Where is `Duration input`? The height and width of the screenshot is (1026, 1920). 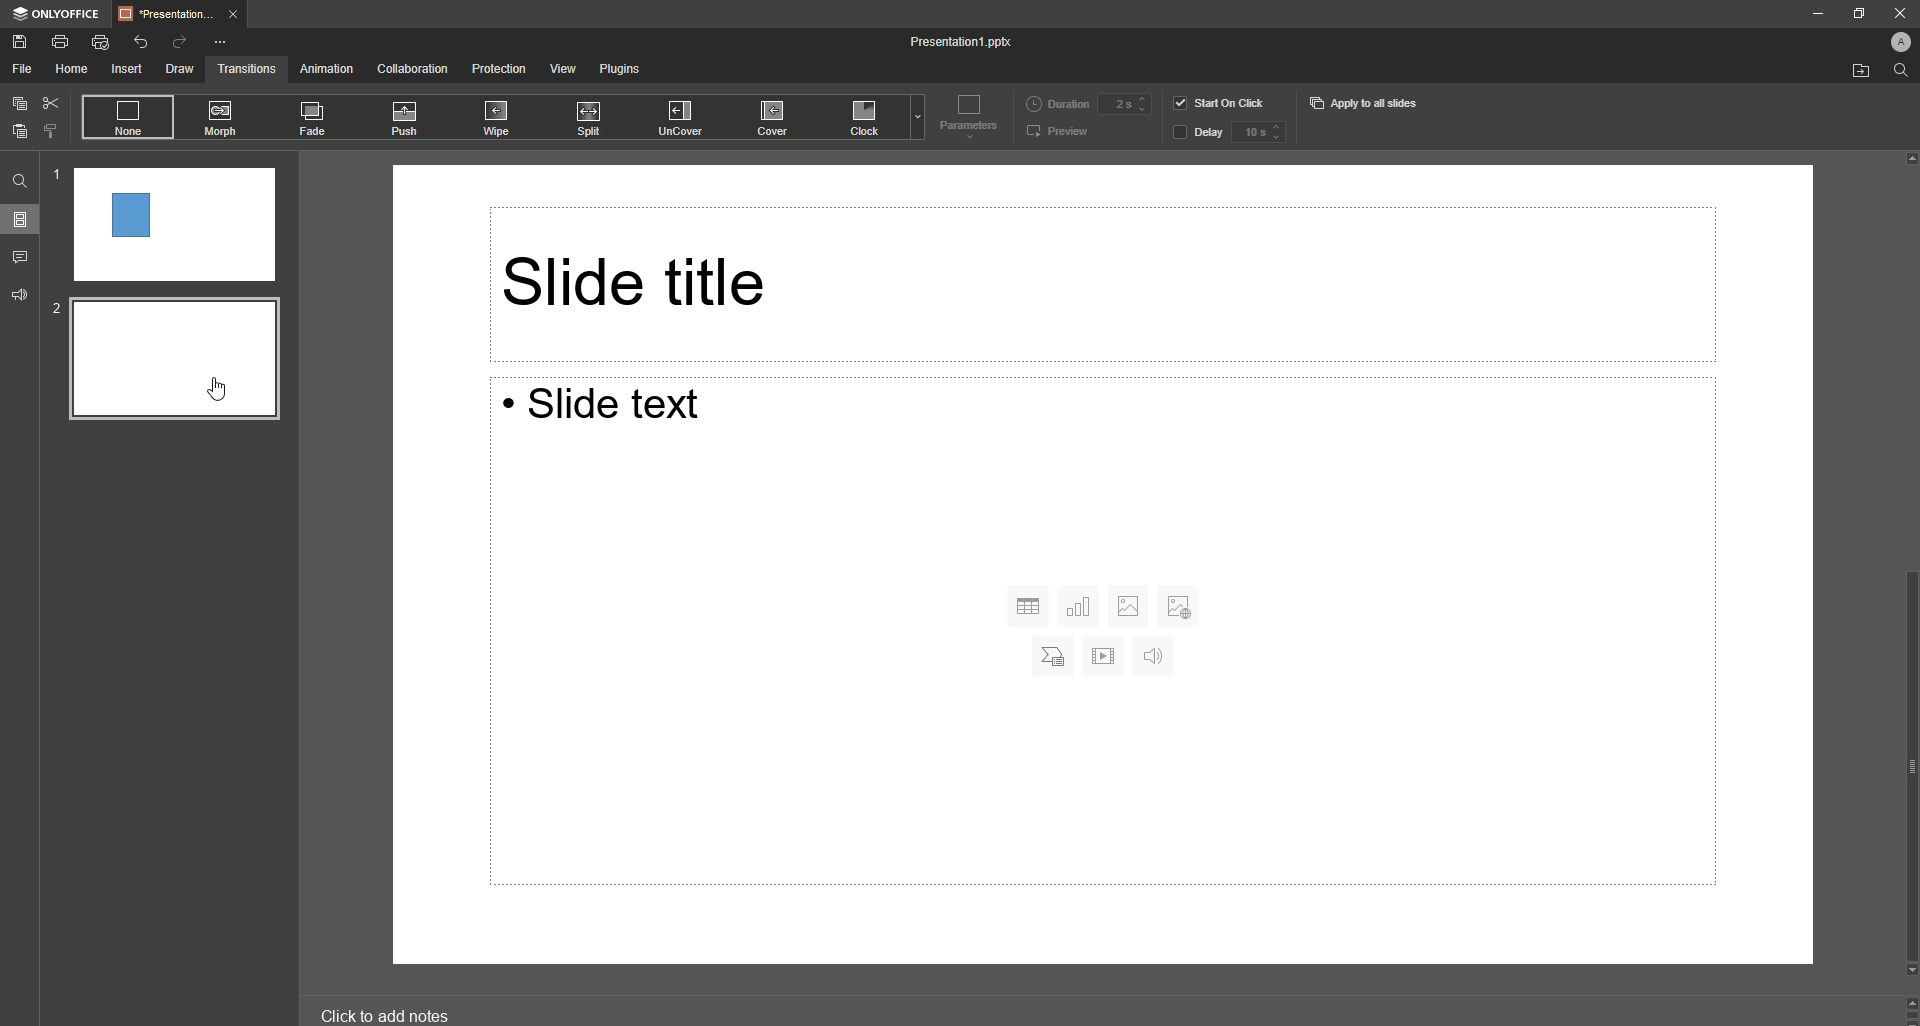
Duration input is located at coordinates (1126, 103).